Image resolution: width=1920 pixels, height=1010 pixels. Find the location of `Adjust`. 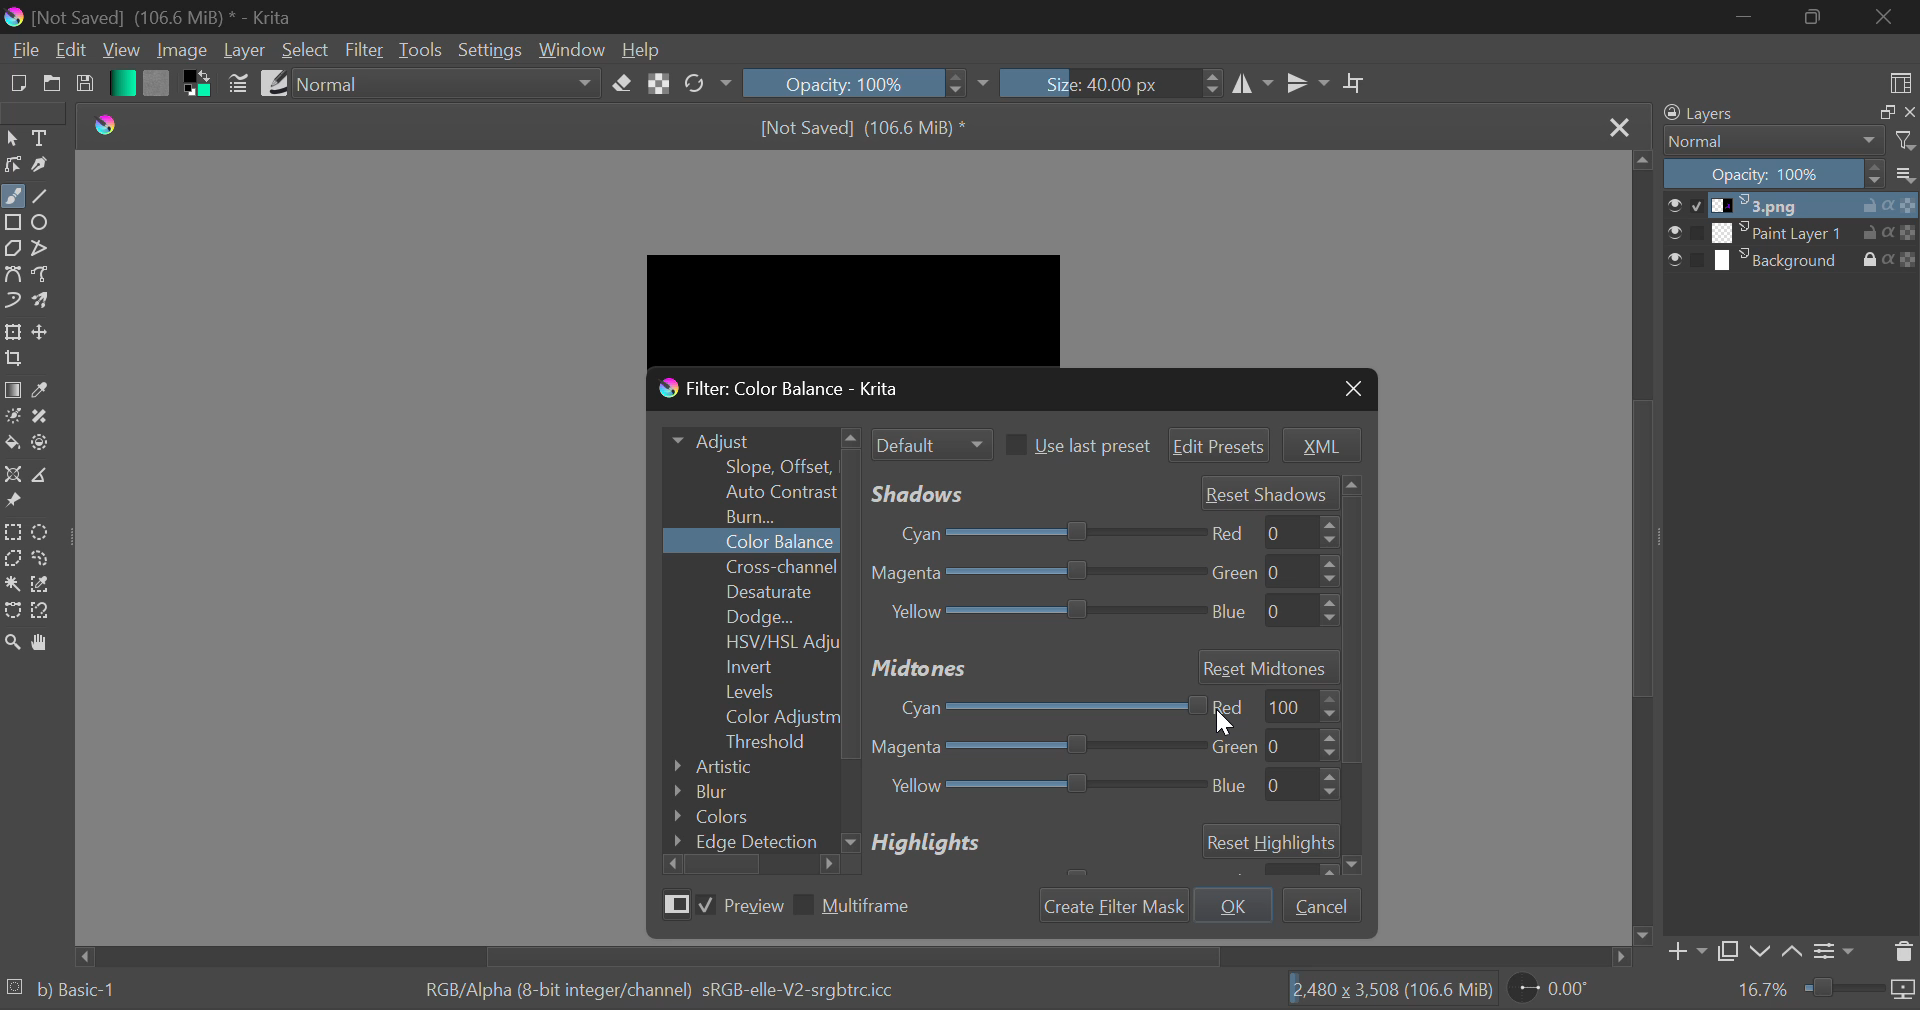

Adjust is located at coordinates (758, 442).